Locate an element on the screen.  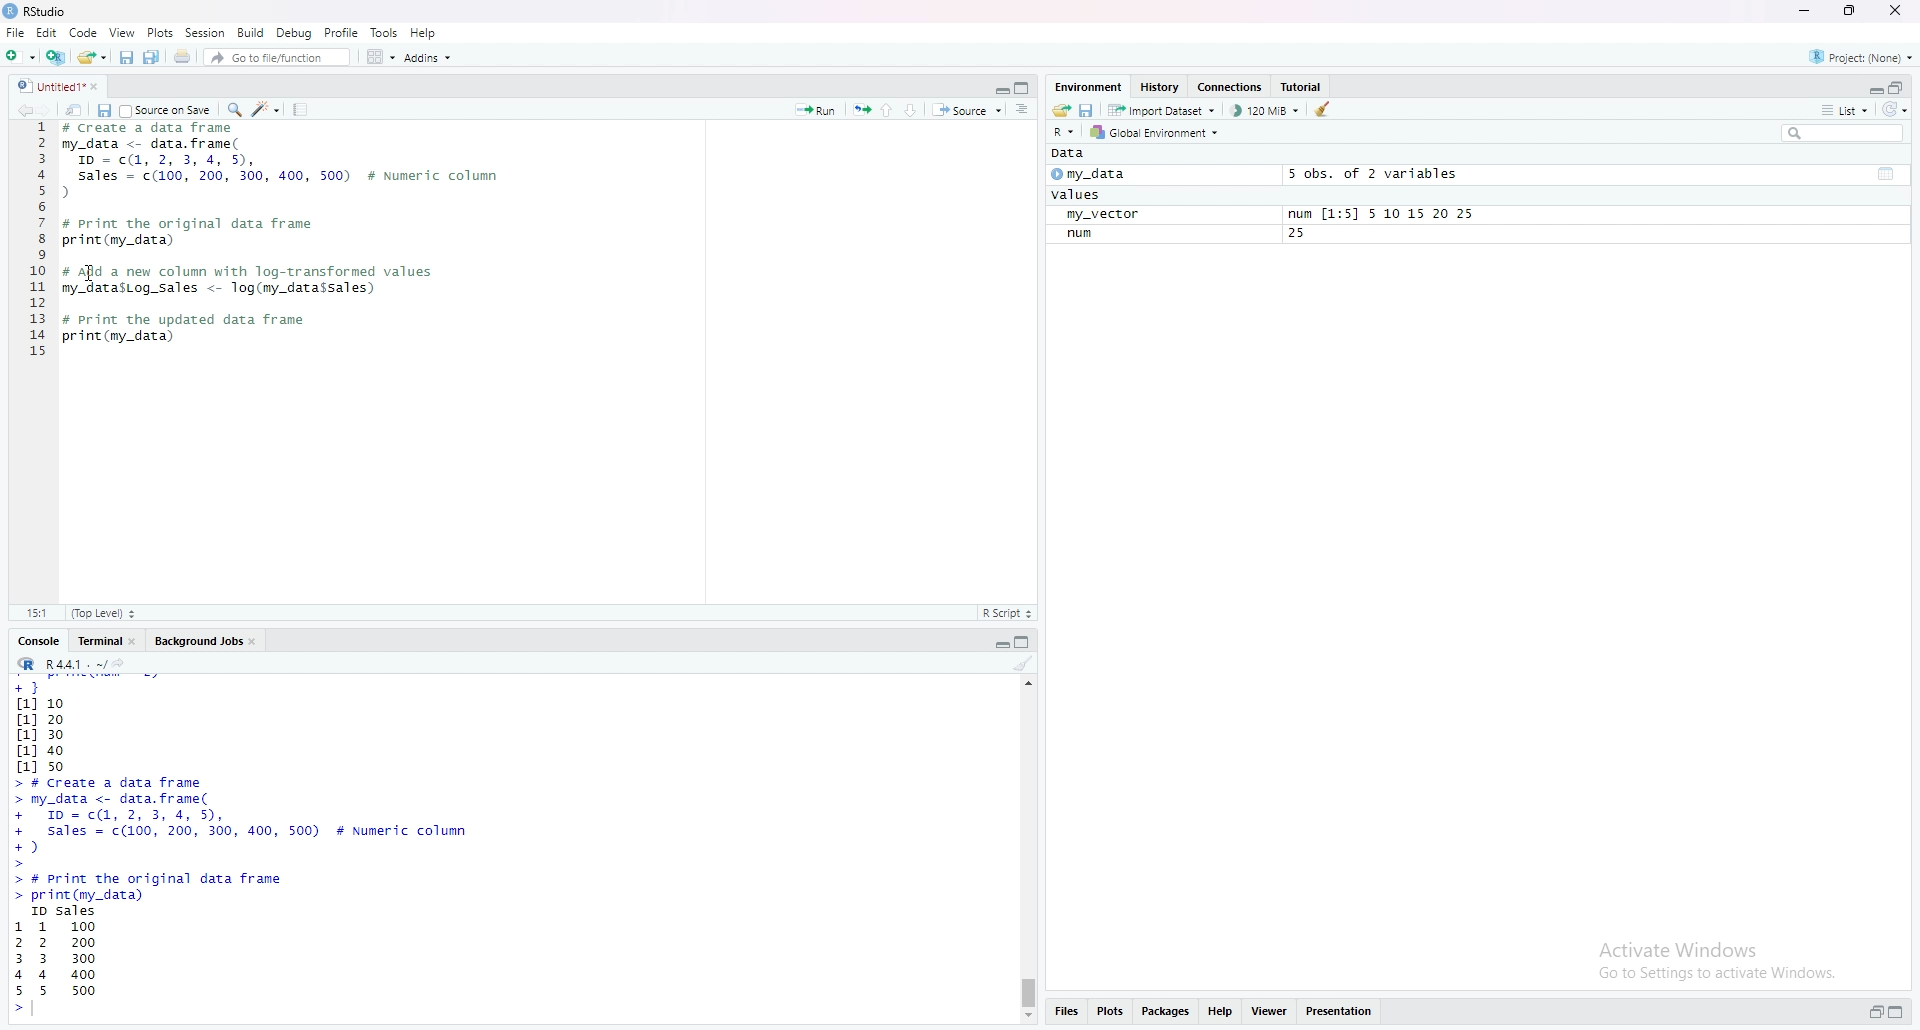
RStudio logo is located at coordinates (12, 12).